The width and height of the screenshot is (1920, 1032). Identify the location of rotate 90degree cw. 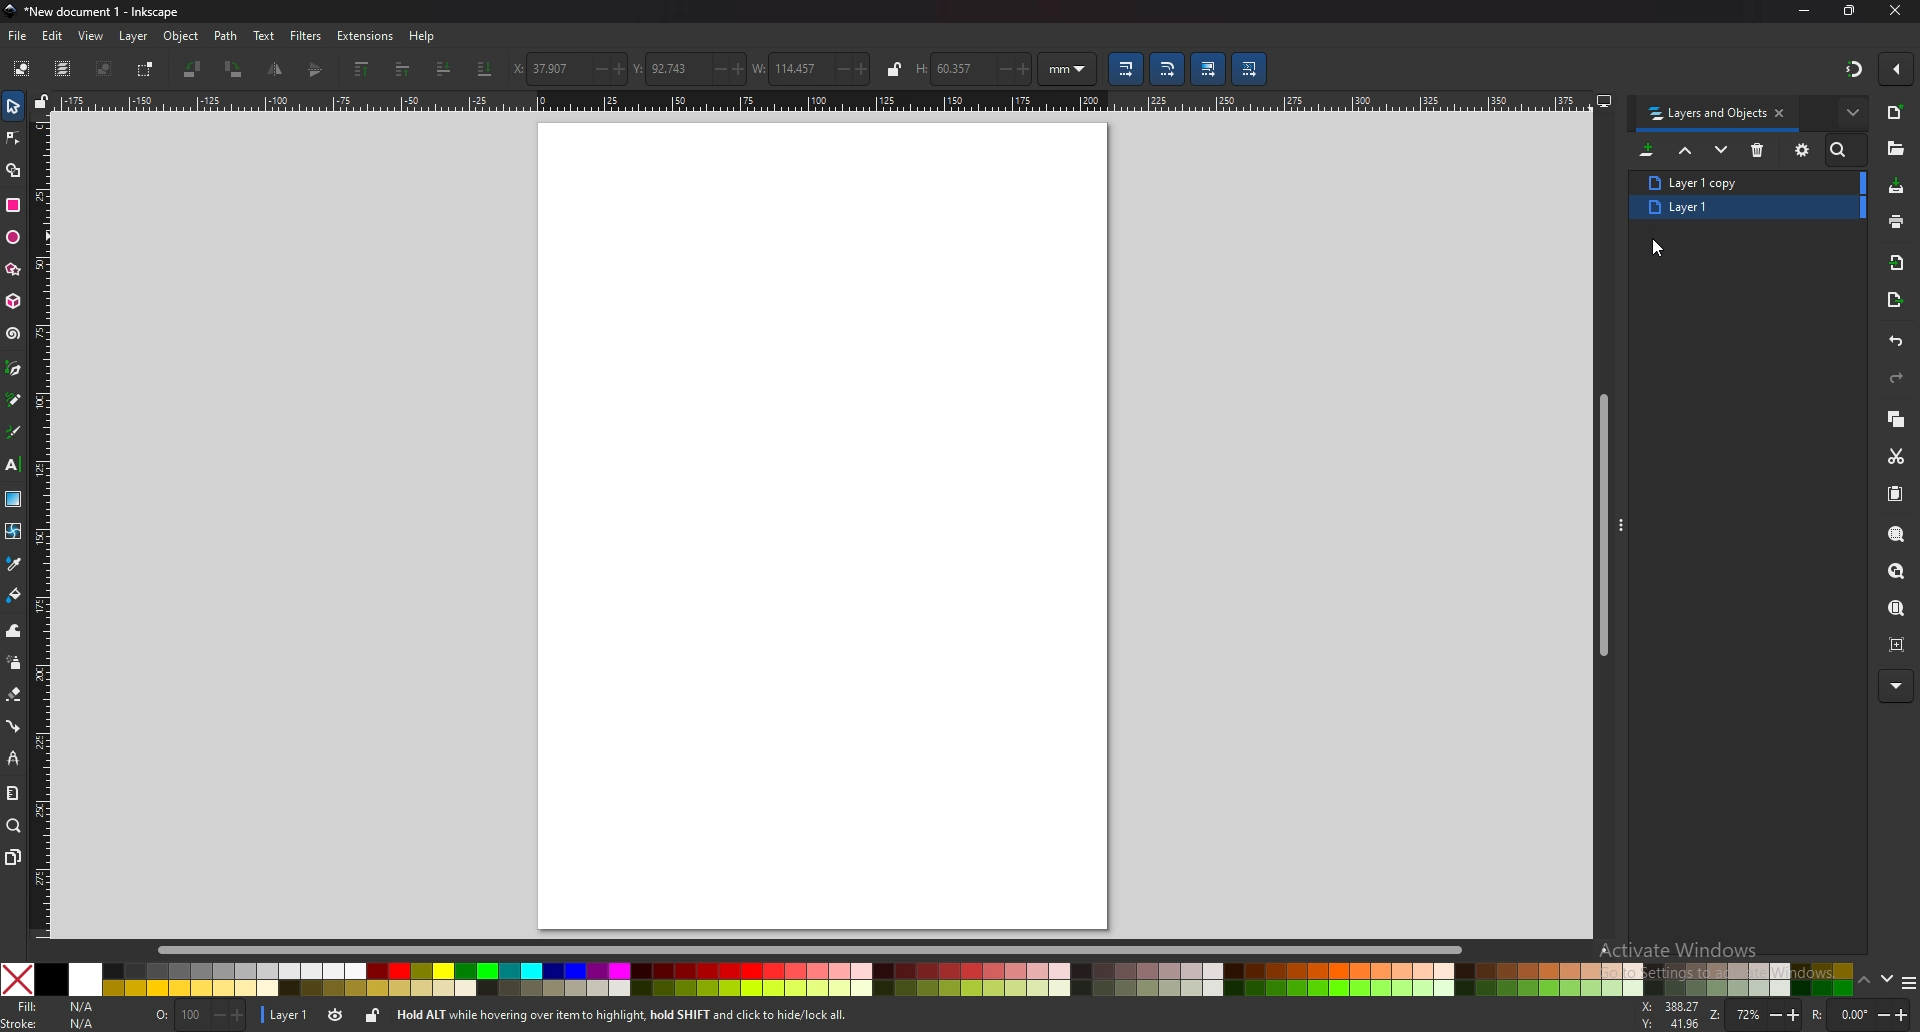
(235, 68).